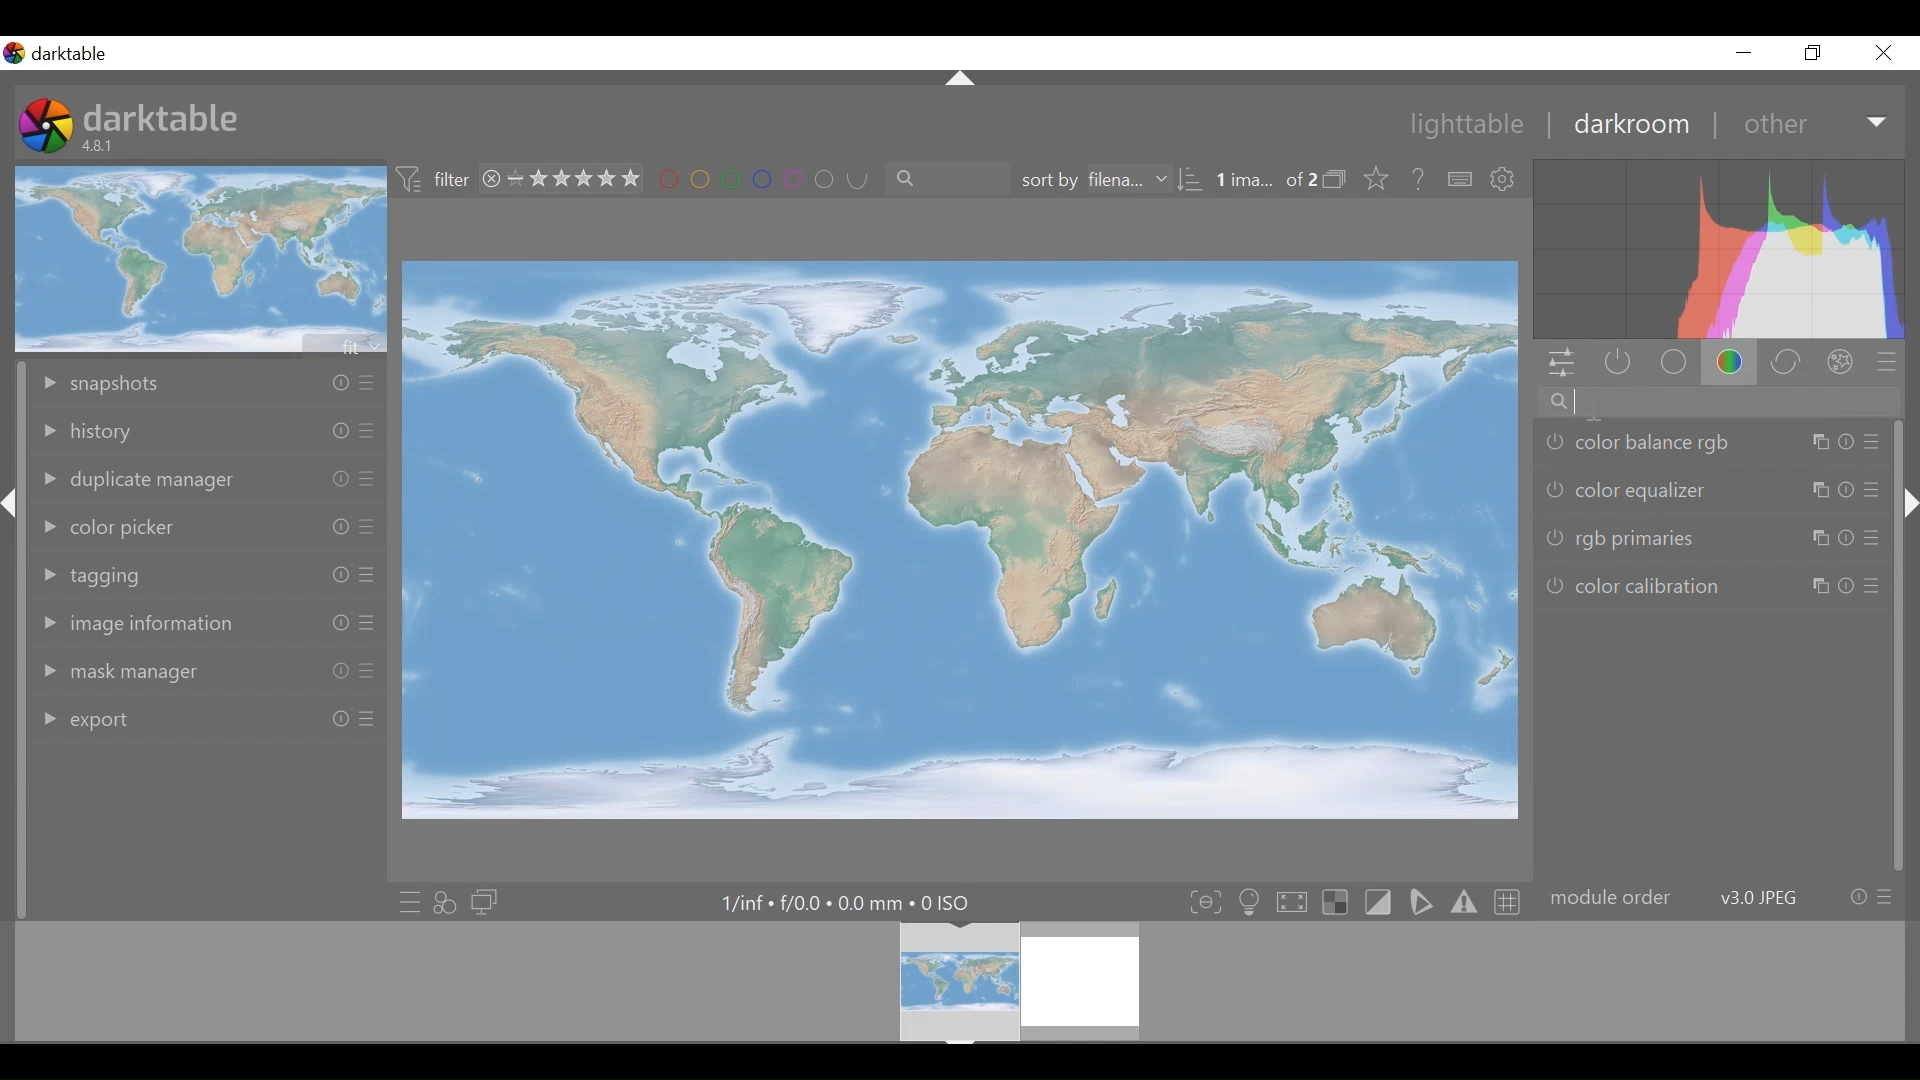 Image resolution: width=1920 pixels, height=1080 pixels. I want to click on 1/inf+f/00xmm*0ISO, so click(843, 903).